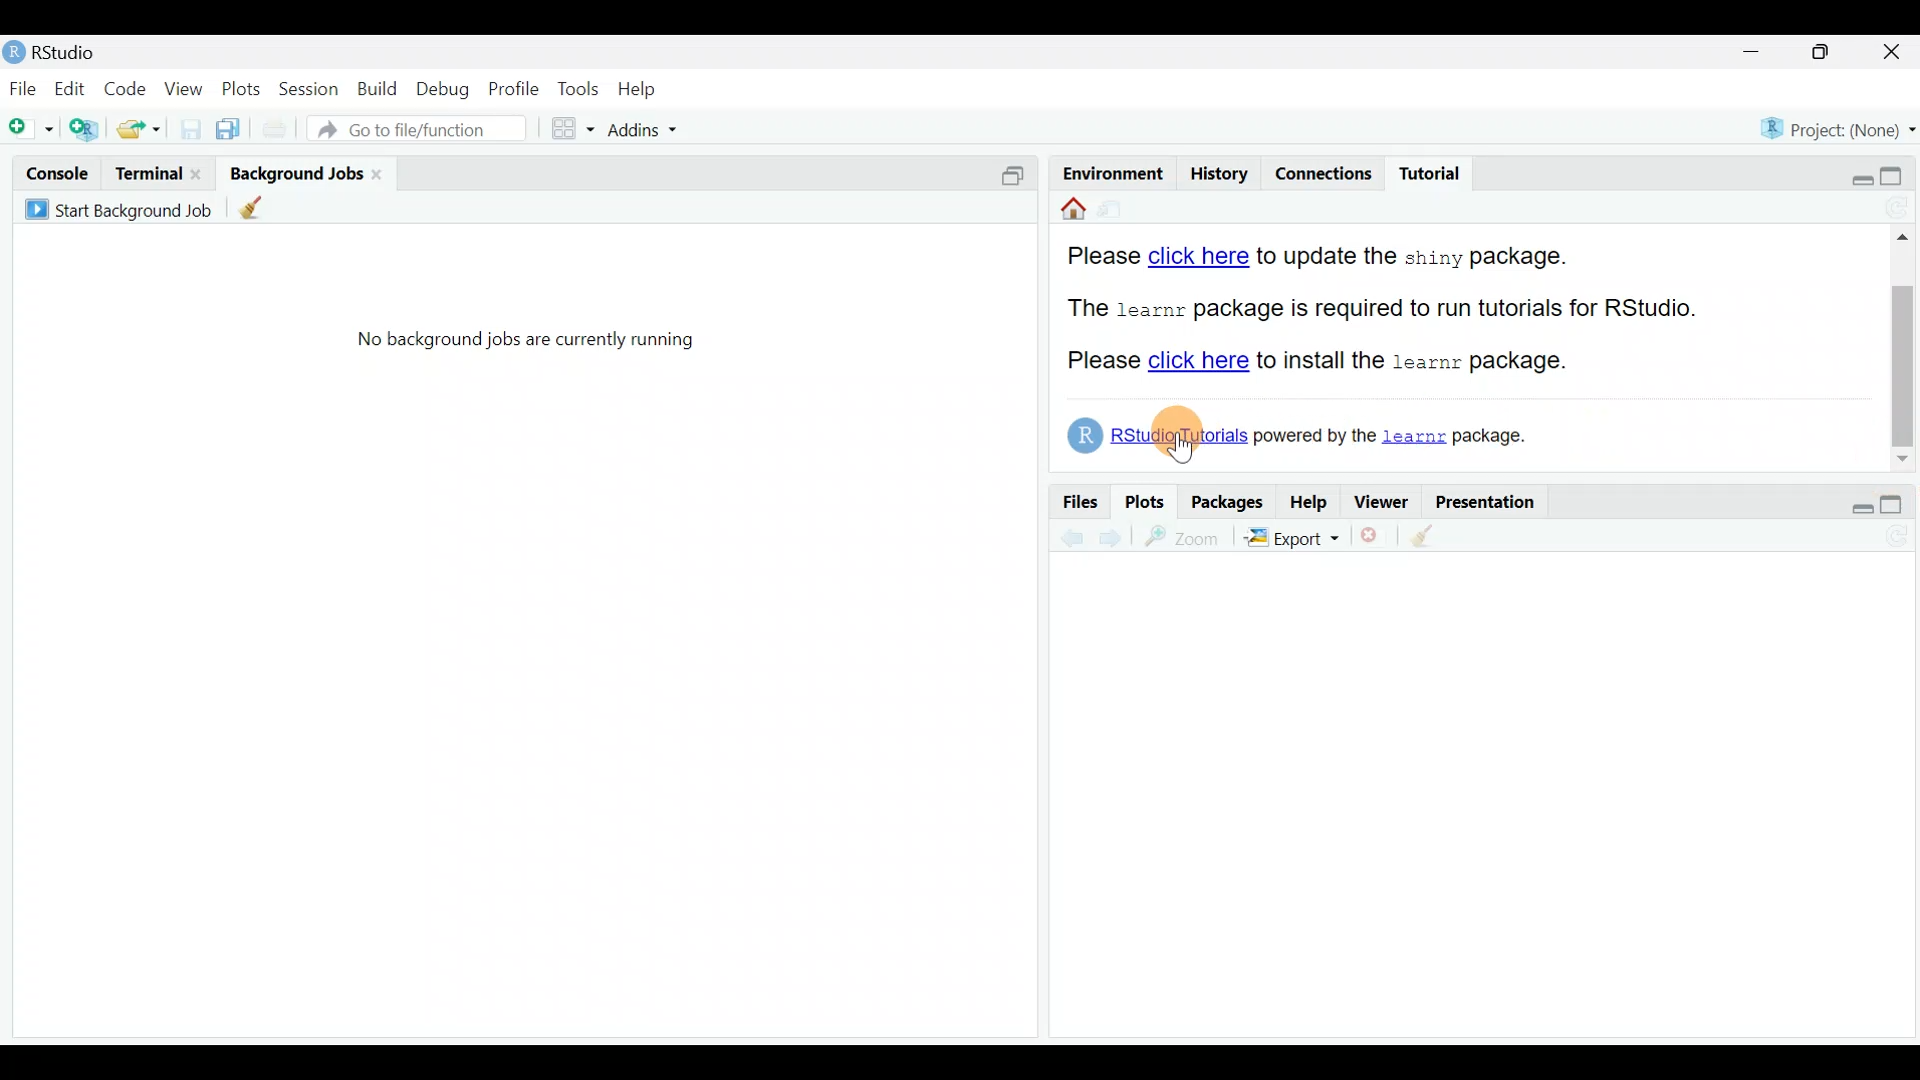  Describe the element at coordinates (1892, 208) in the screenshot. I see `Refresh tutorial` at that location.